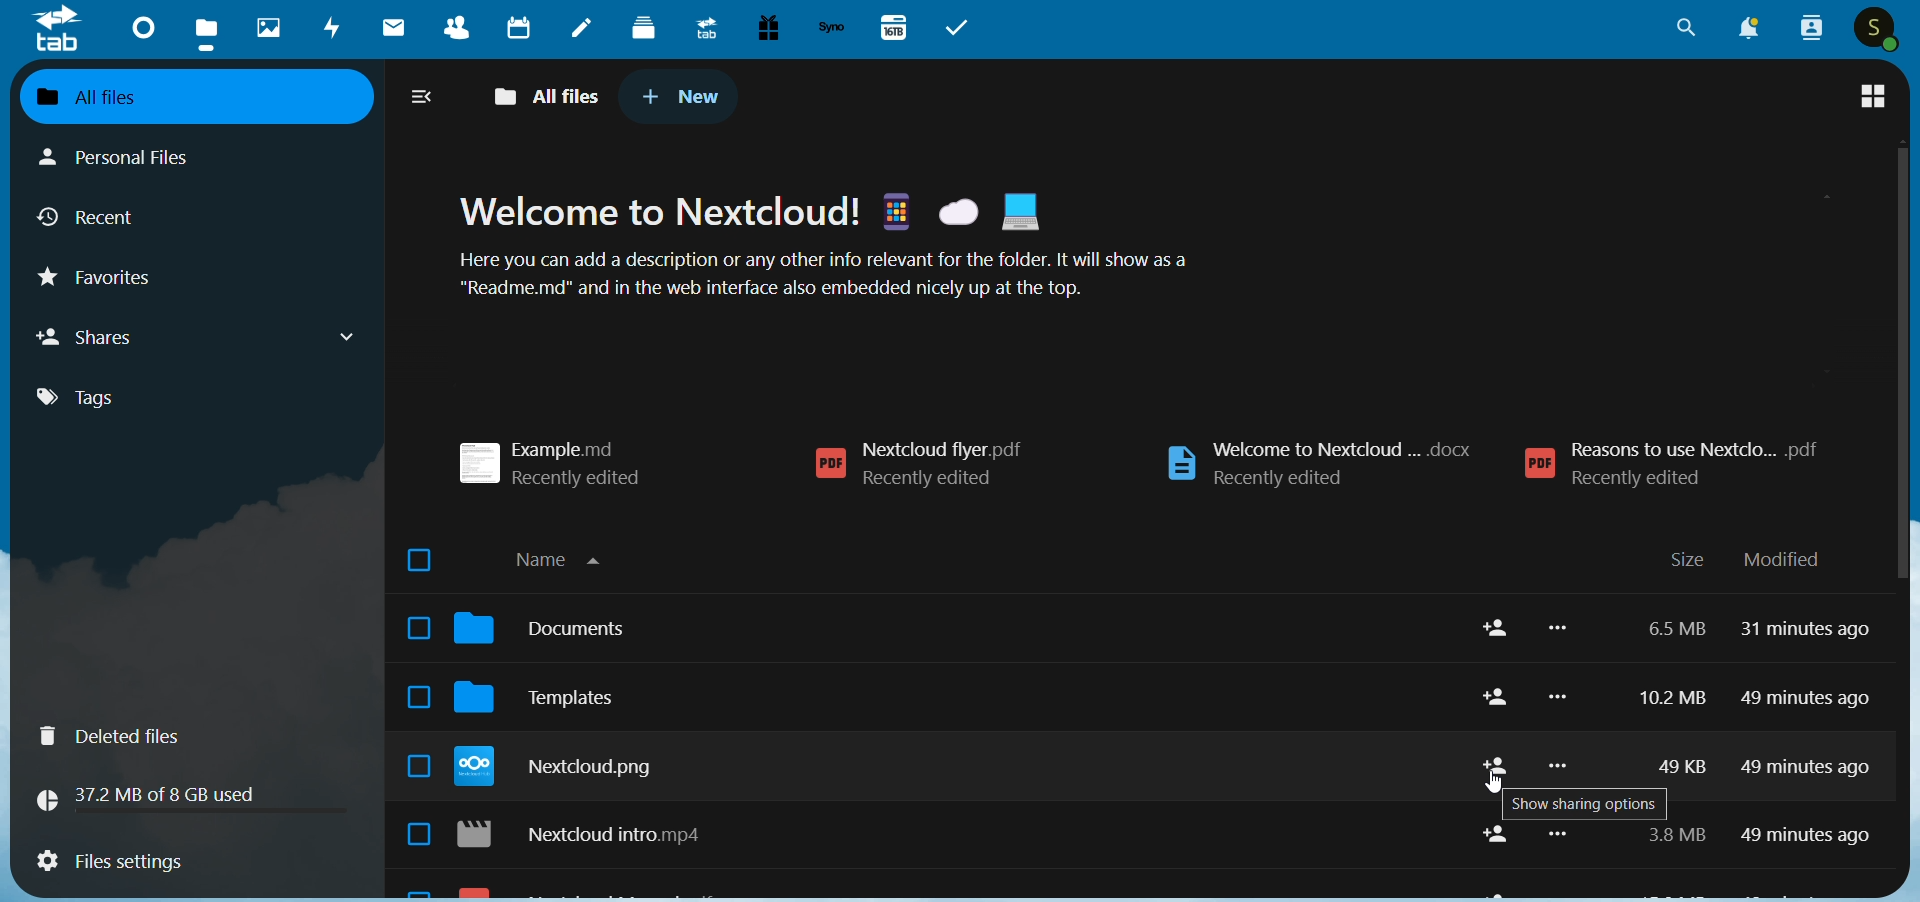 This screenshot has width=1920, height=902. I want to click on mail, so click(390, 30).